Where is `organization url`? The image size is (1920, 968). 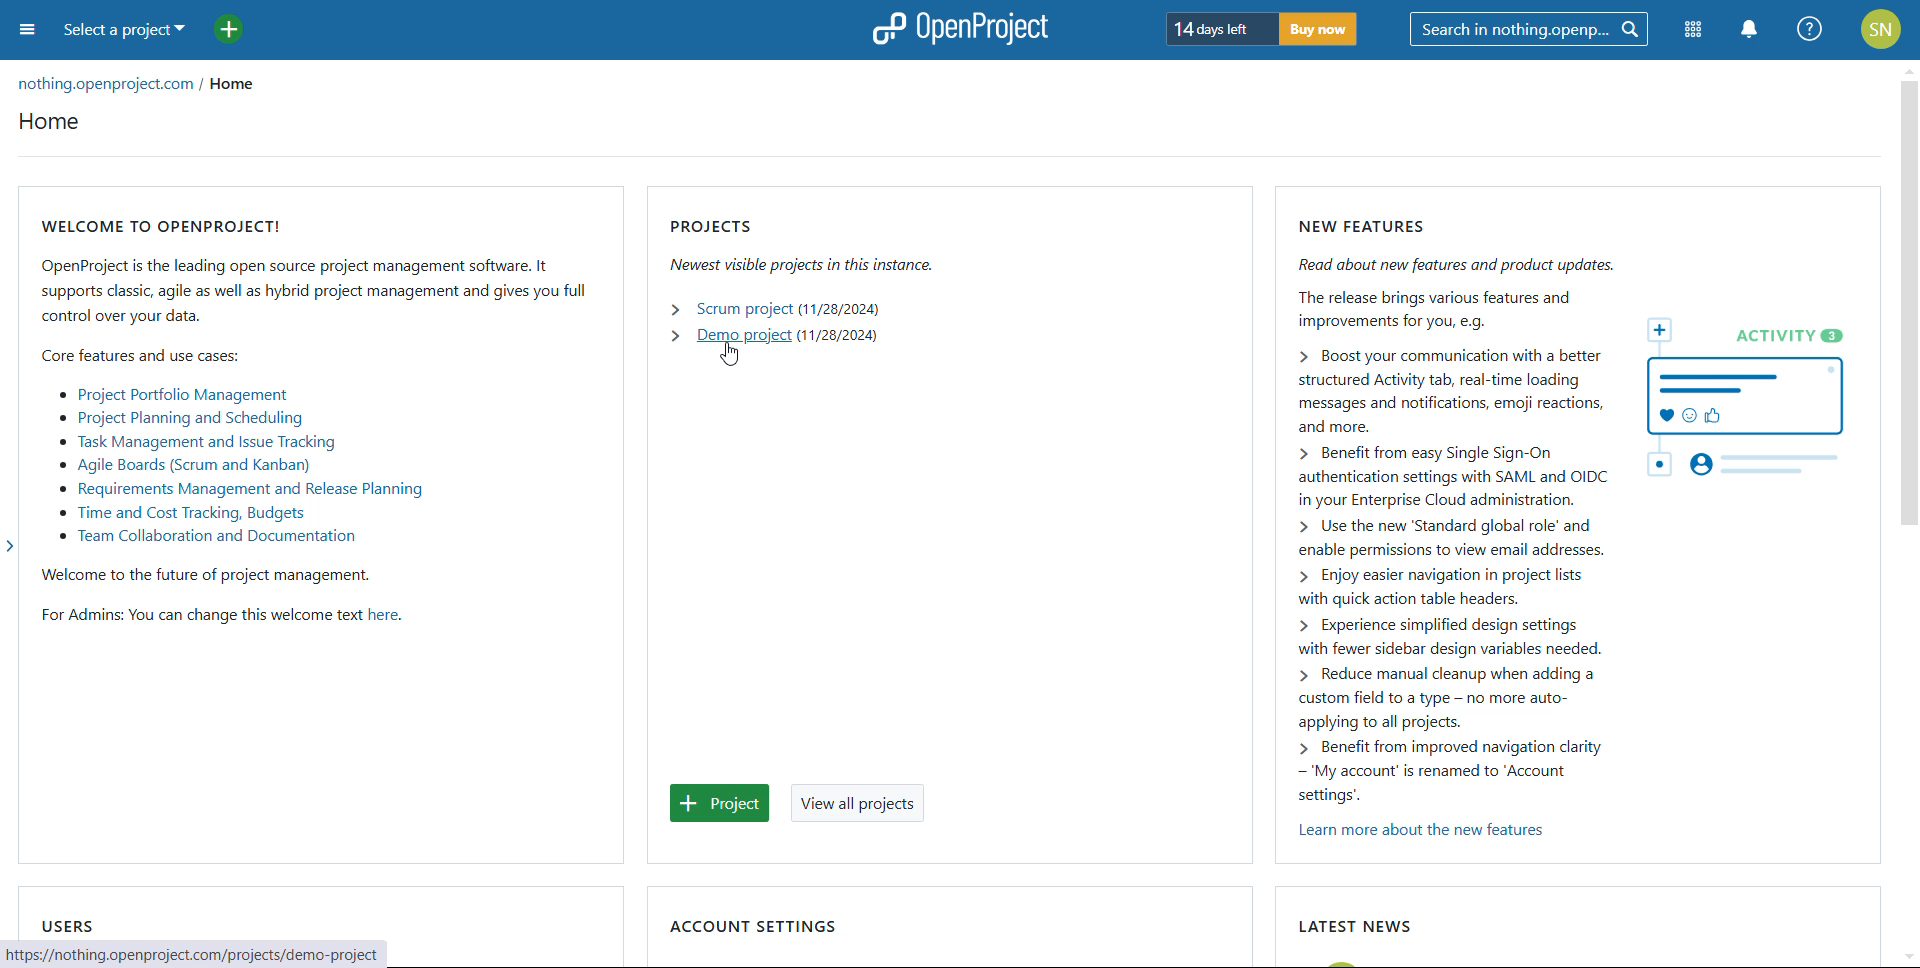 organization url is located at coordinates (103, 85).